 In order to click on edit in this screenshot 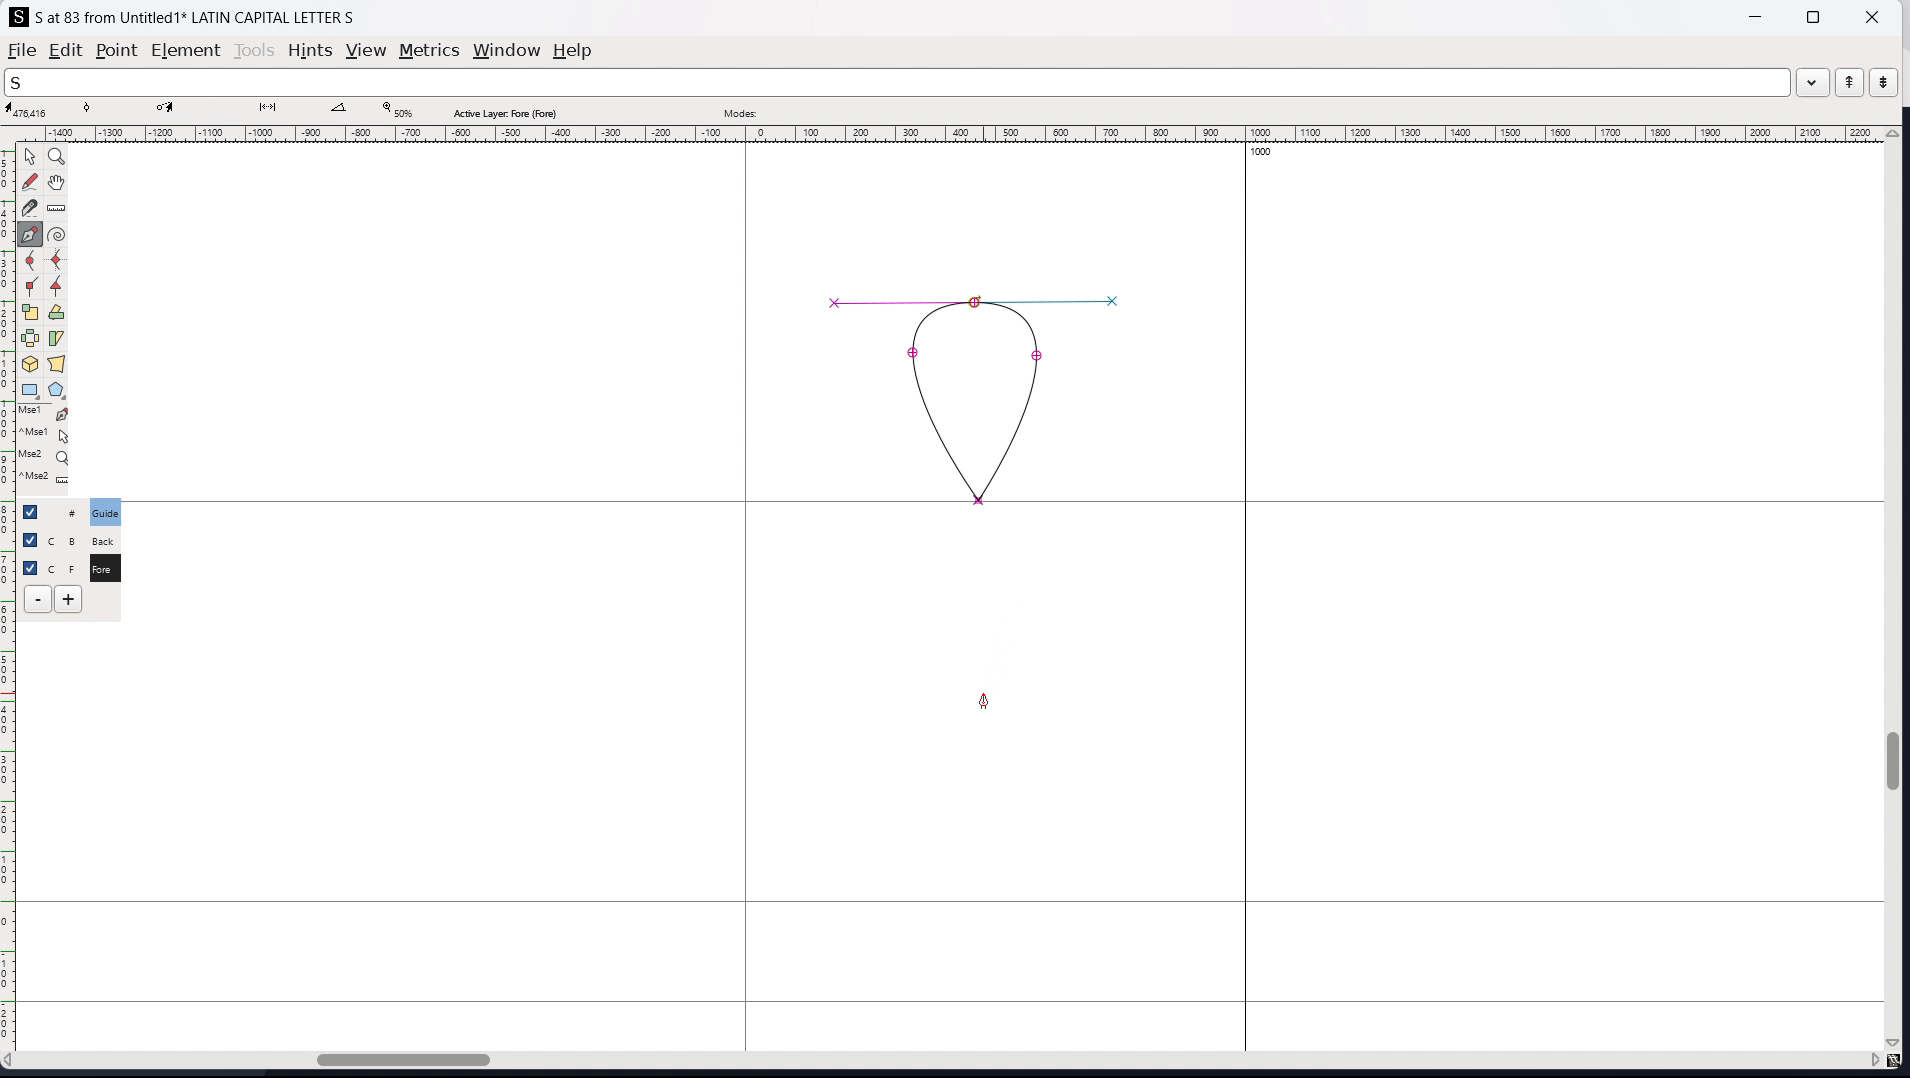, I will do `click(66, 50)`.